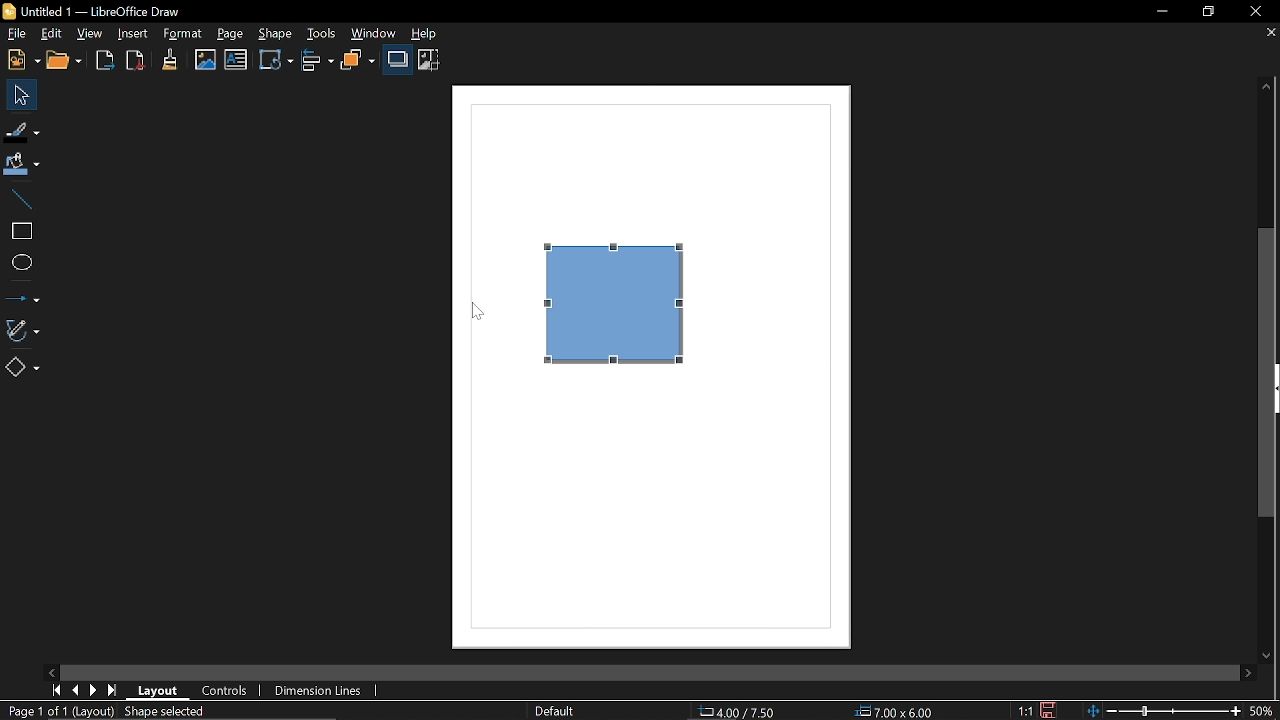 This screenshot has height=720, width=1280. I want to click on Curves and polygons, so click(26, 329).